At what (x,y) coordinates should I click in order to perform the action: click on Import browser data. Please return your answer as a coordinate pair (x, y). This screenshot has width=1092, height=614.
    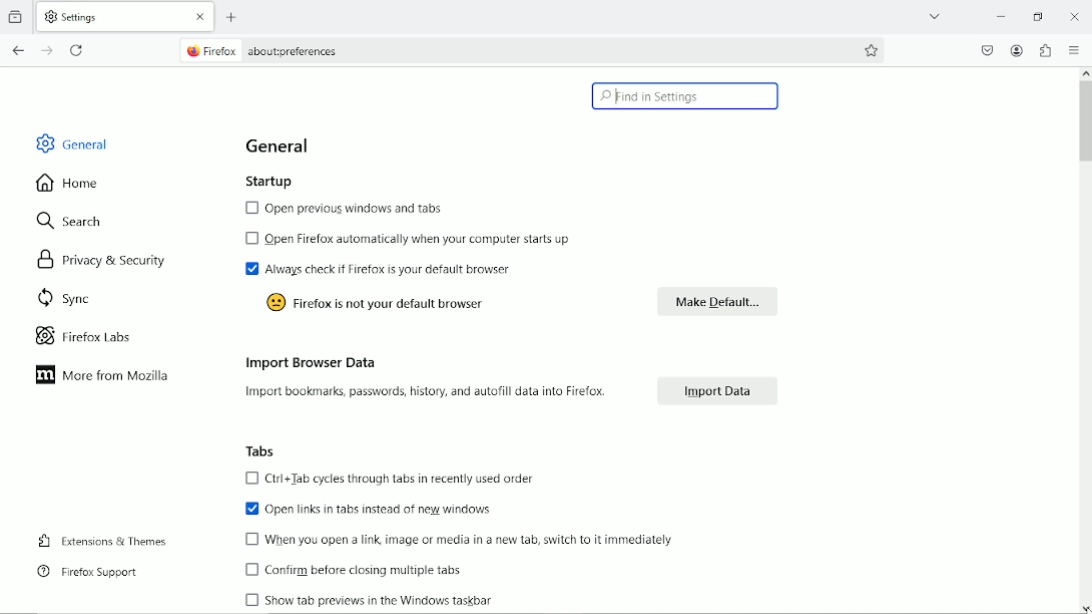
    Looking at the image, I should click on (309, 361).